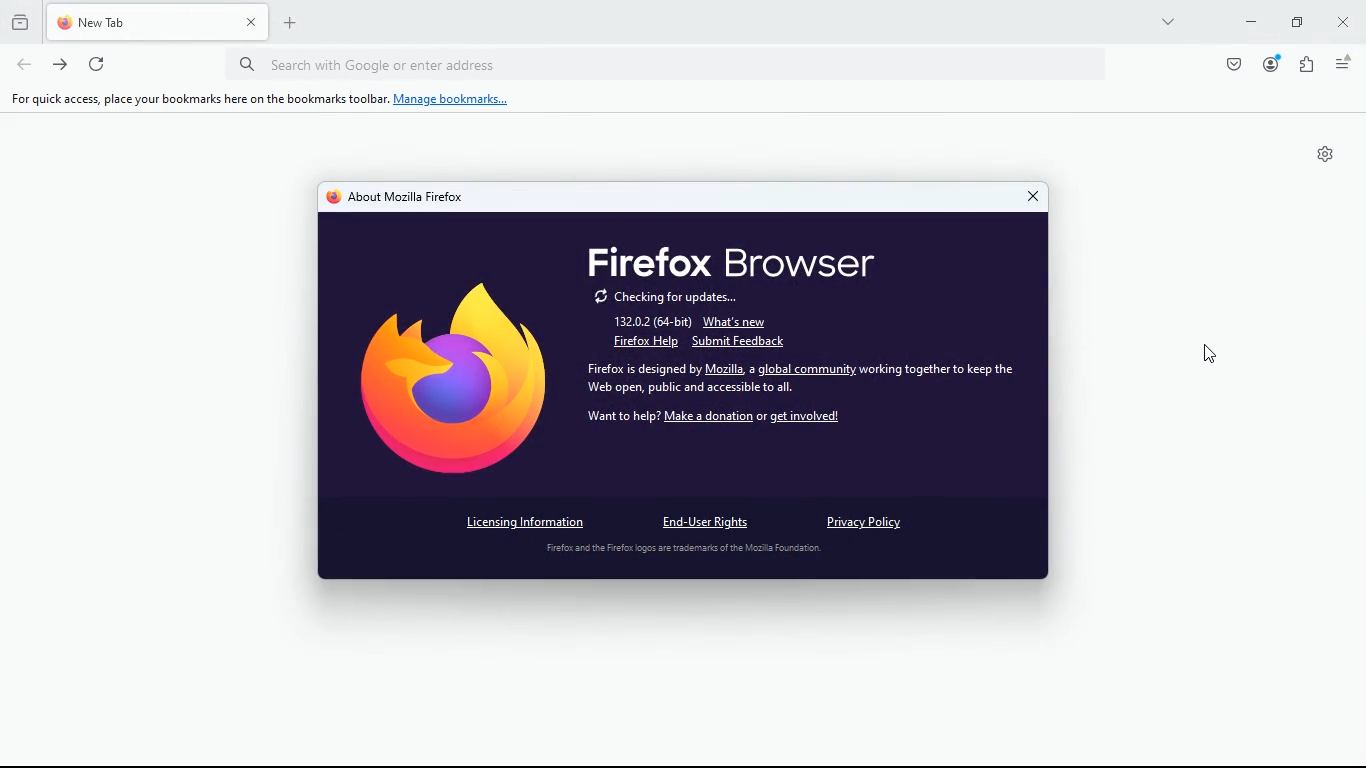 The height and width of the screenshot is (768, 1366). Describe the element at coordinates (733, 324) in the screenshot. I see `what's new` at that location.